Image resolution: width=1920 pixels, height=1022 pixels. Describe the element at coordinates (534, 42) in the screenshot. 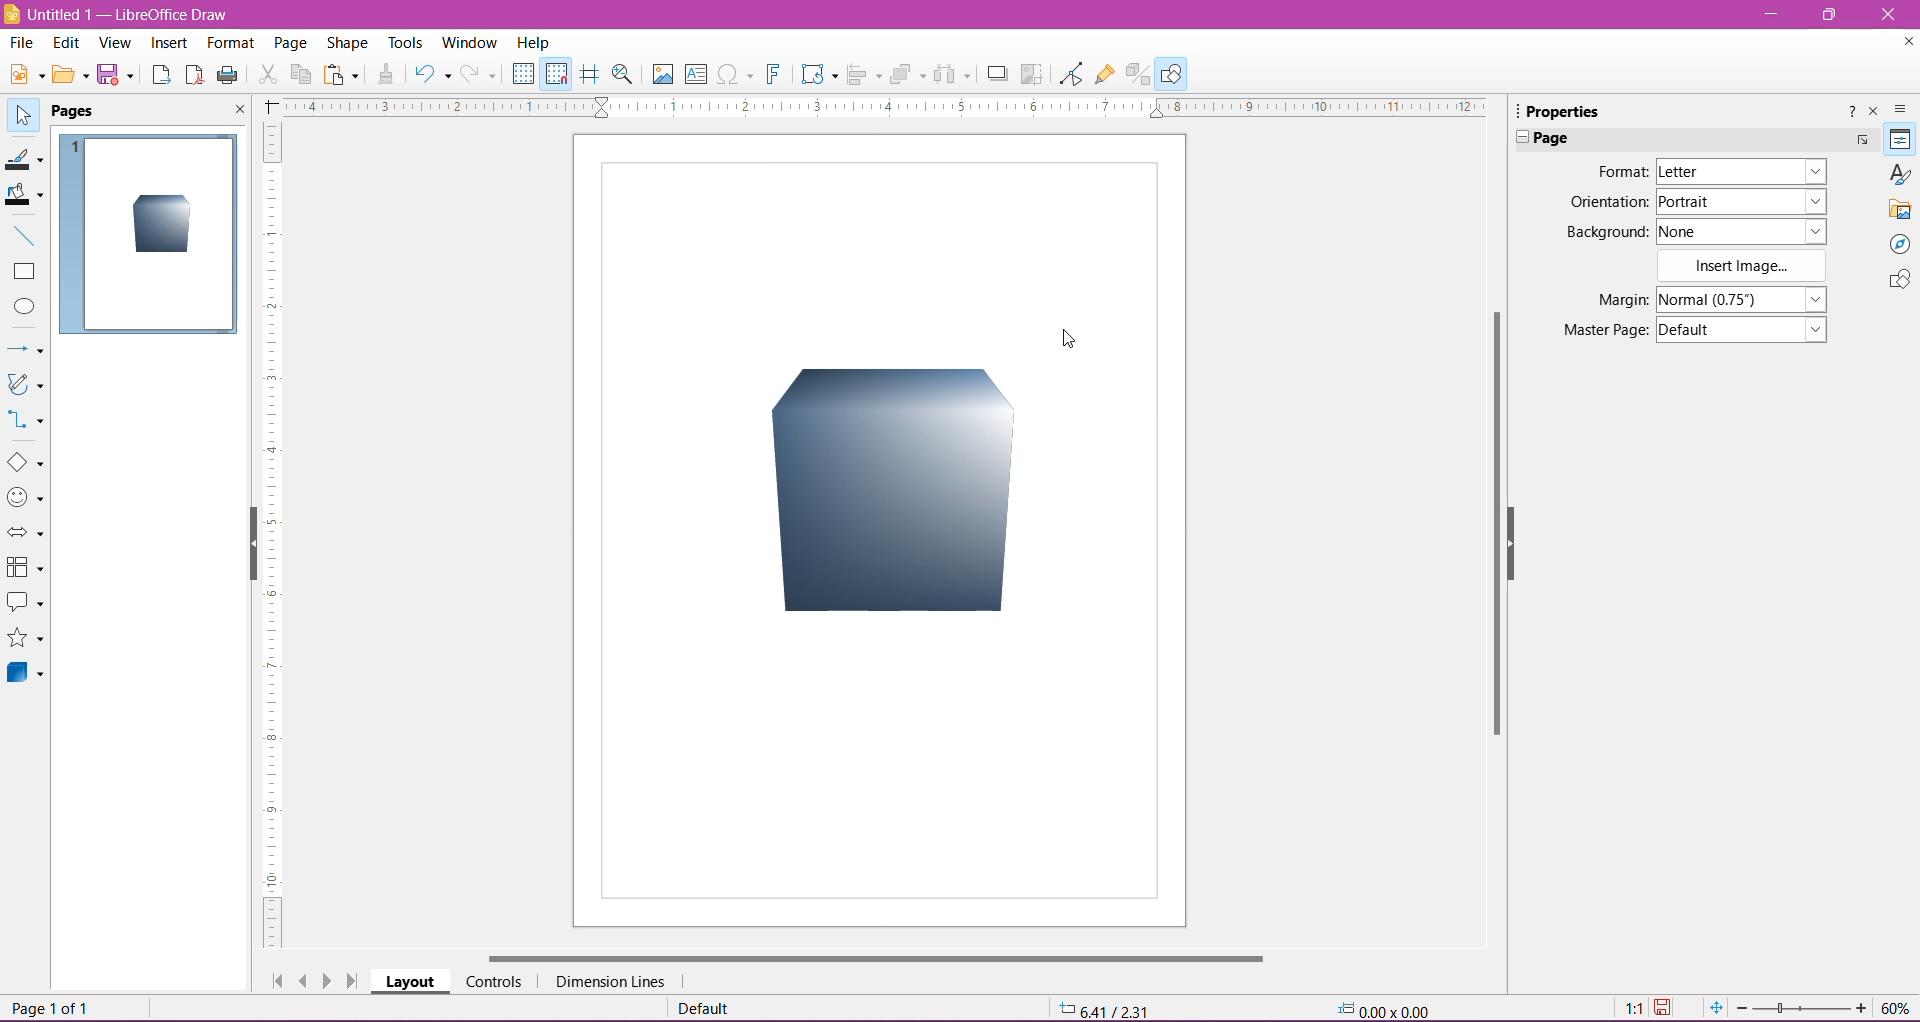

I see `Help` at that location.